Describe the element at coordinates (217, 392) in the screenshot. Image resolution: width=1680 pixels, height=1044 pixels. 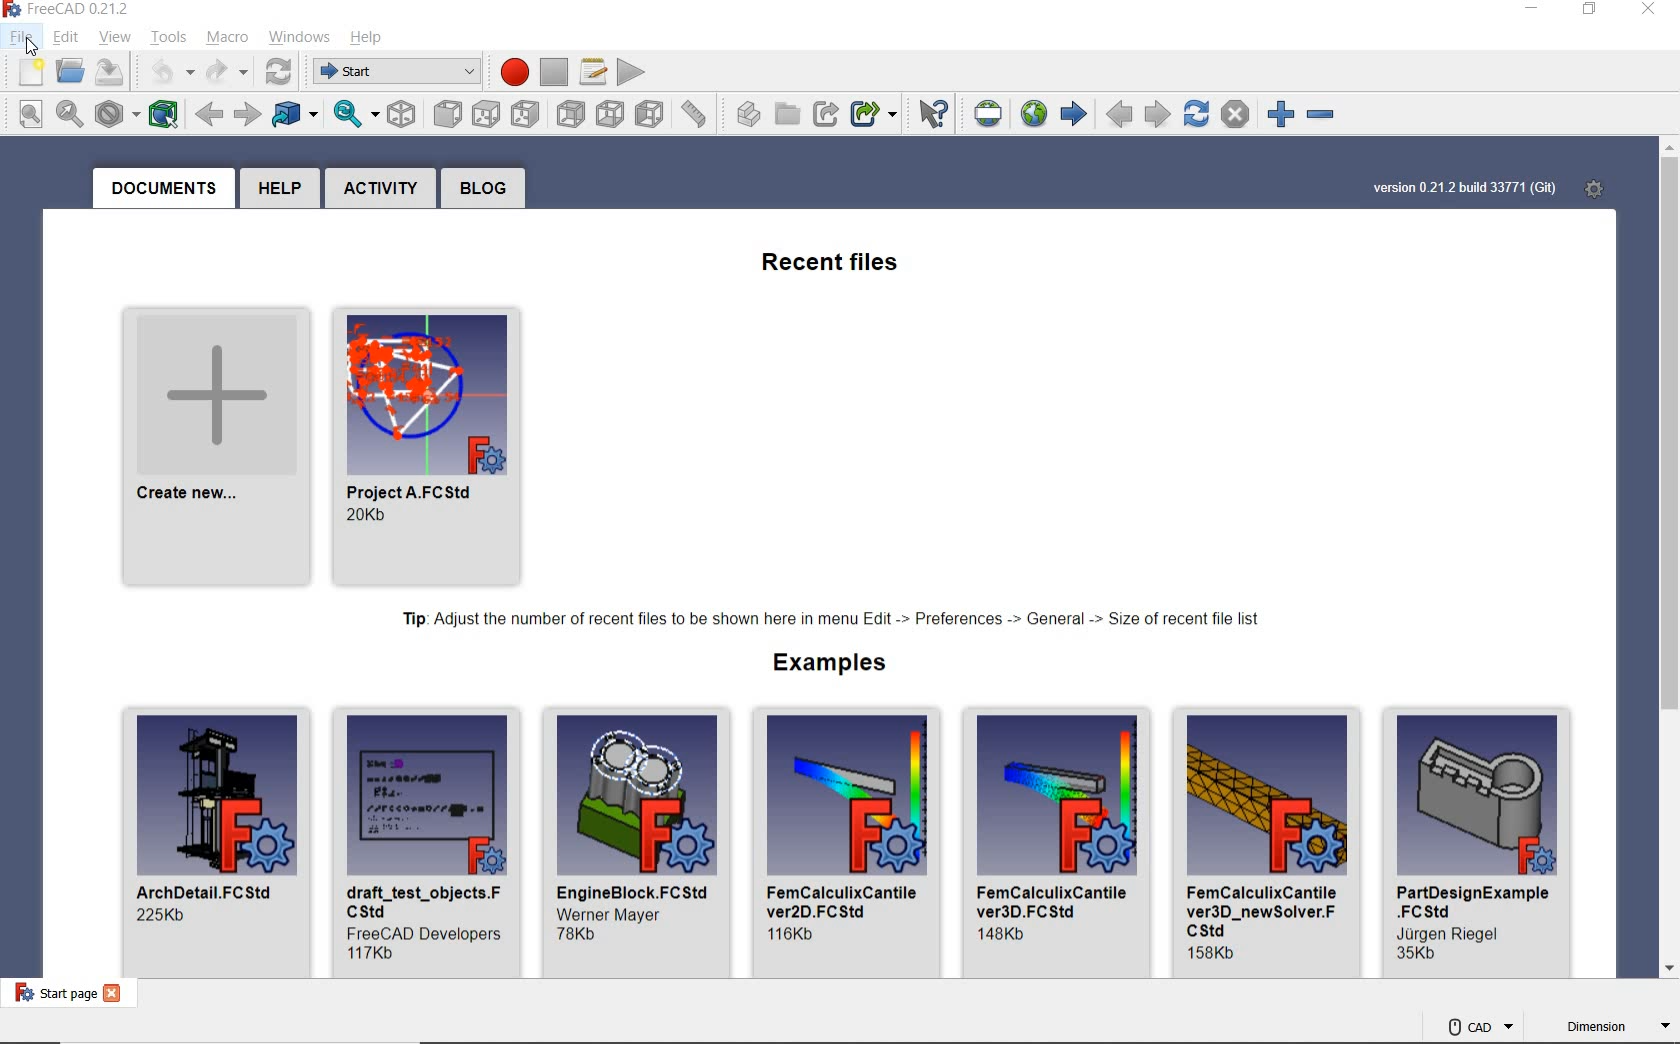
I see `image` at that location.